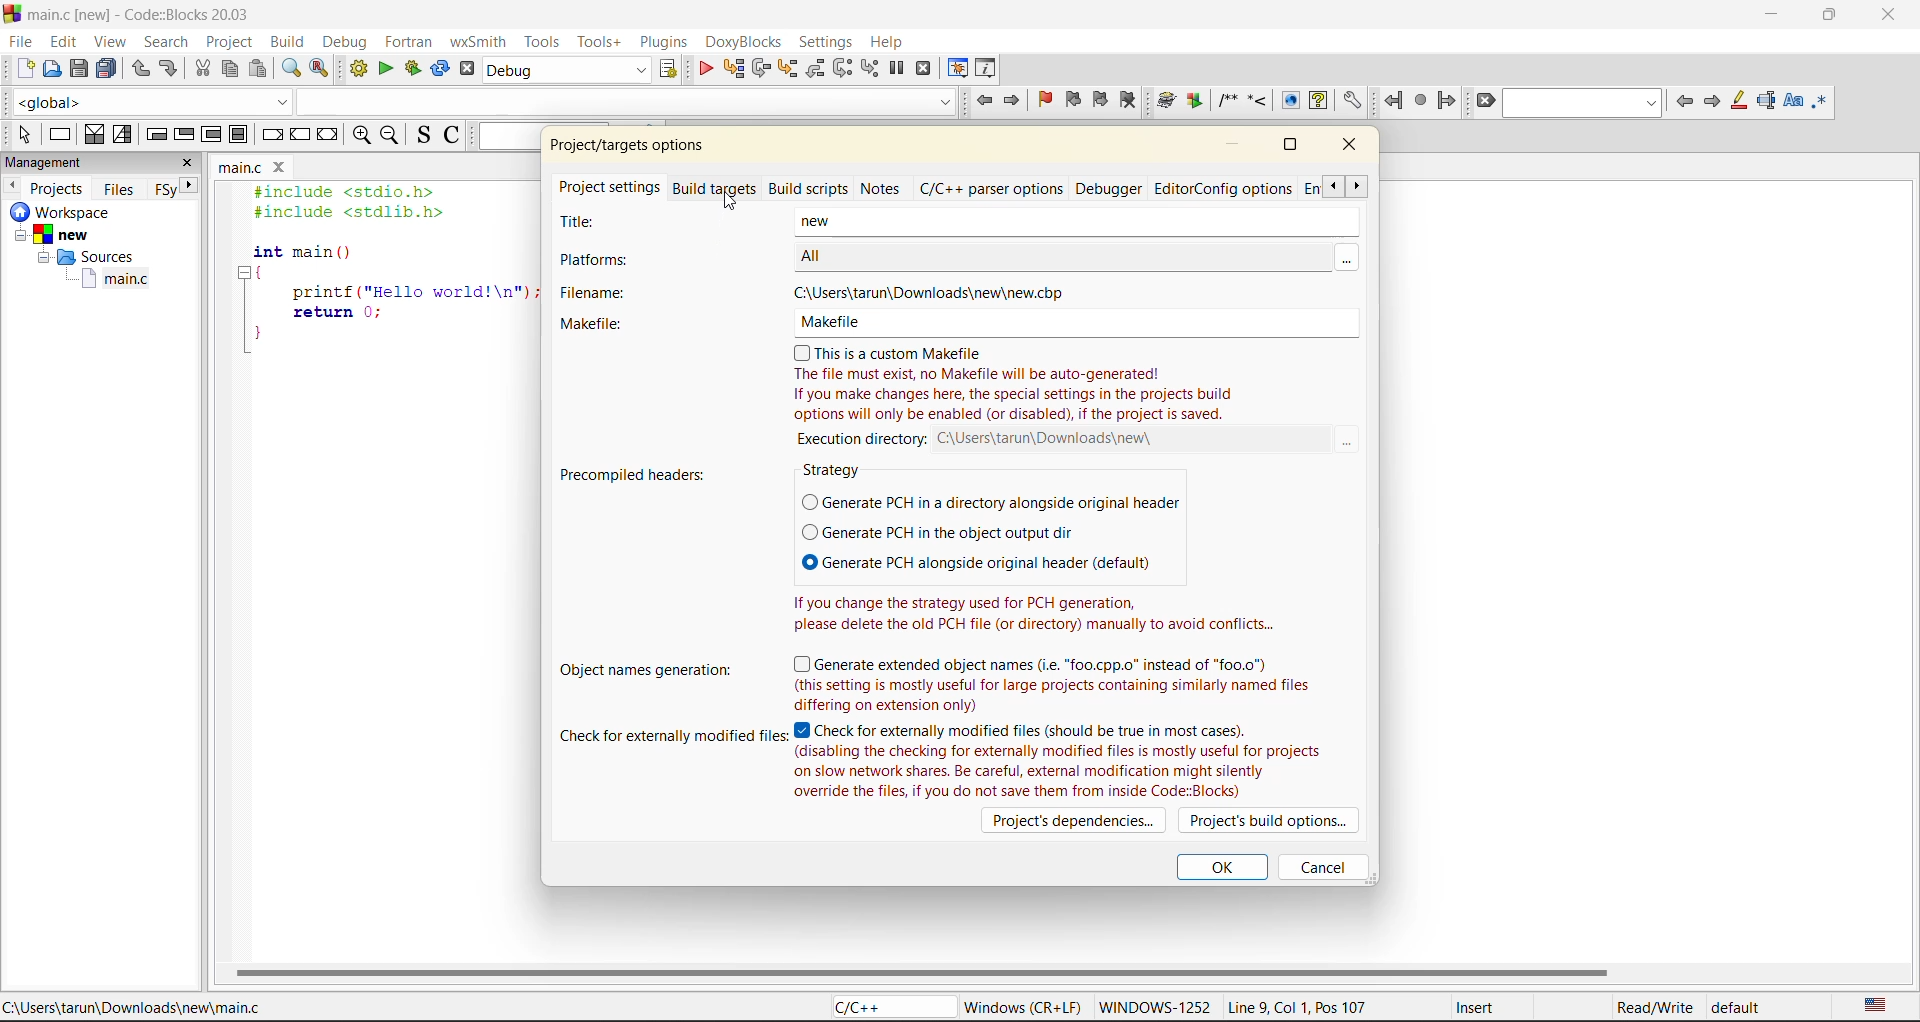 This screenshot has width=1920, height=1022. What do you see at coordinates (735, 69) in the screenshot?
I see `run to cursor` at bounding box center [735, 69].